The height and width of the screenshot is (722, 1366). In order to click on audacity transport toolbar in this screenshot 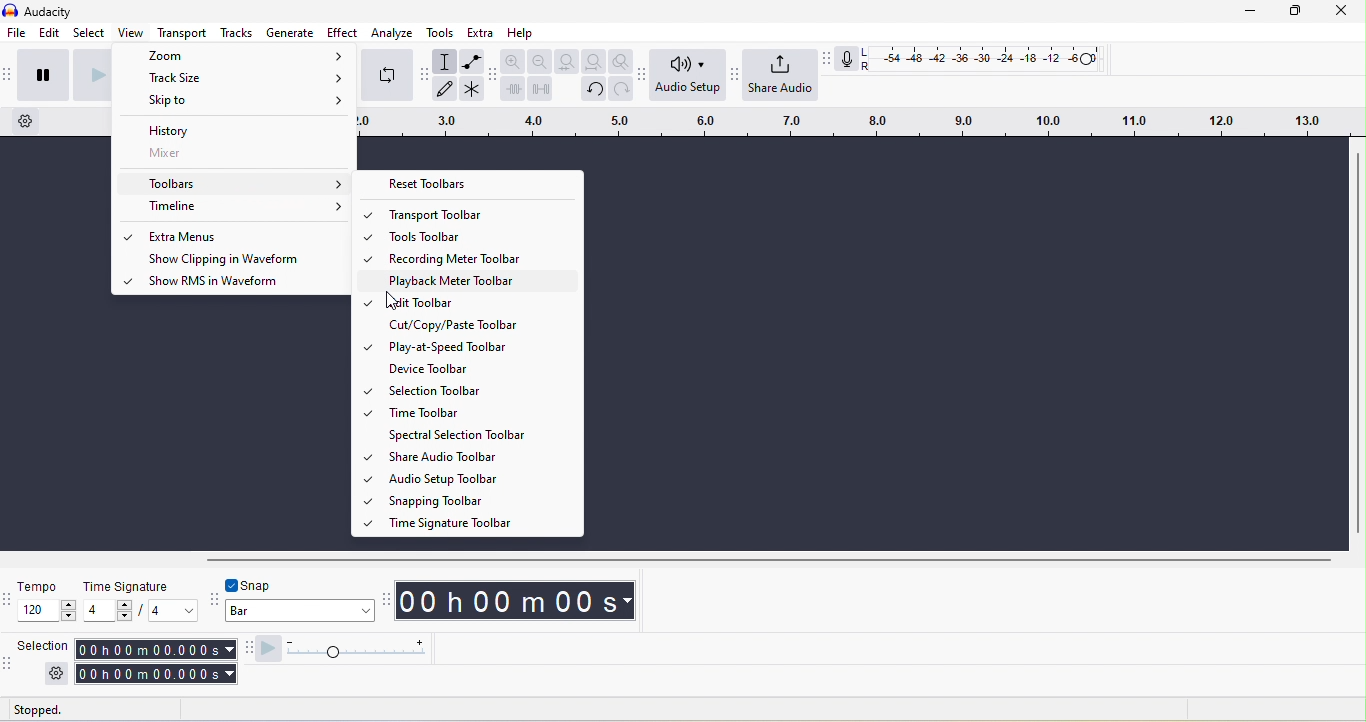, I will do `click(9, 76)`.